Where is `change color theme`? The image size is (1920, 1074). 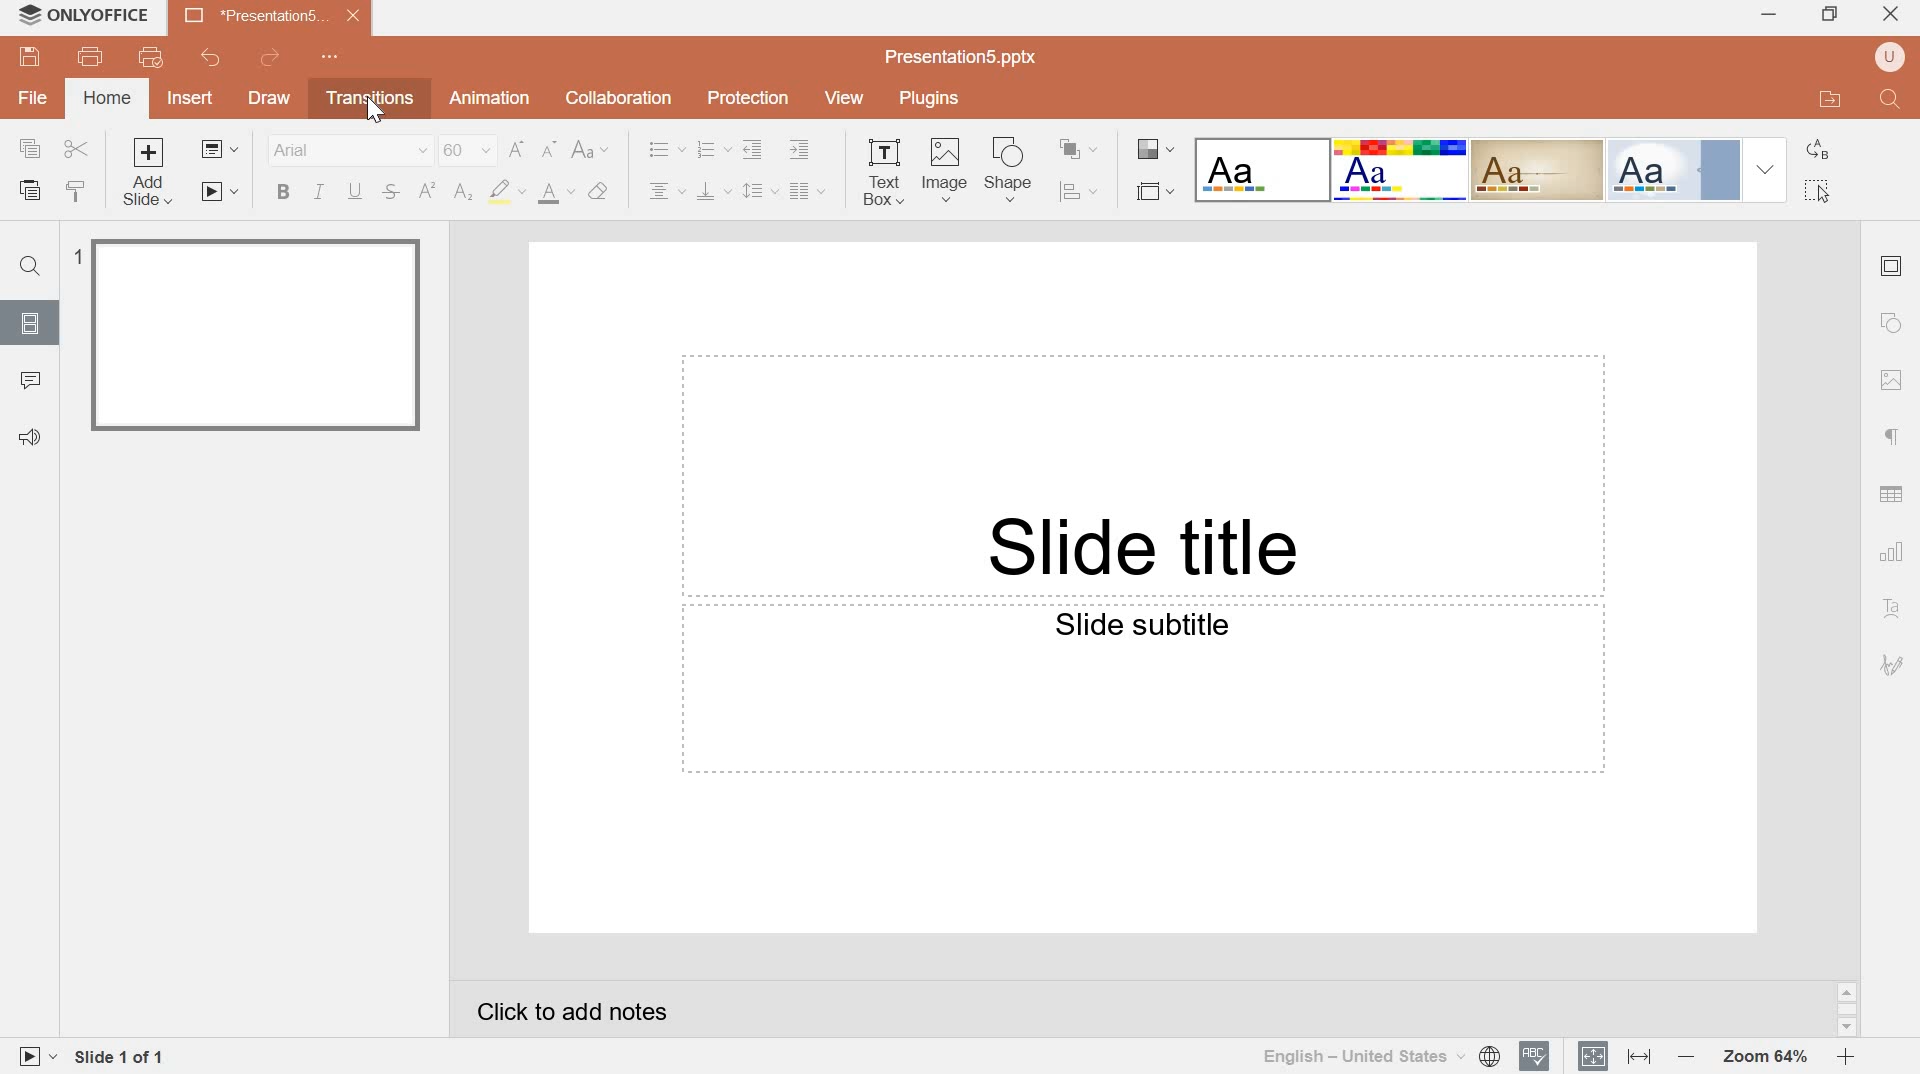
change color theme is located at coordinates (1158, 151).